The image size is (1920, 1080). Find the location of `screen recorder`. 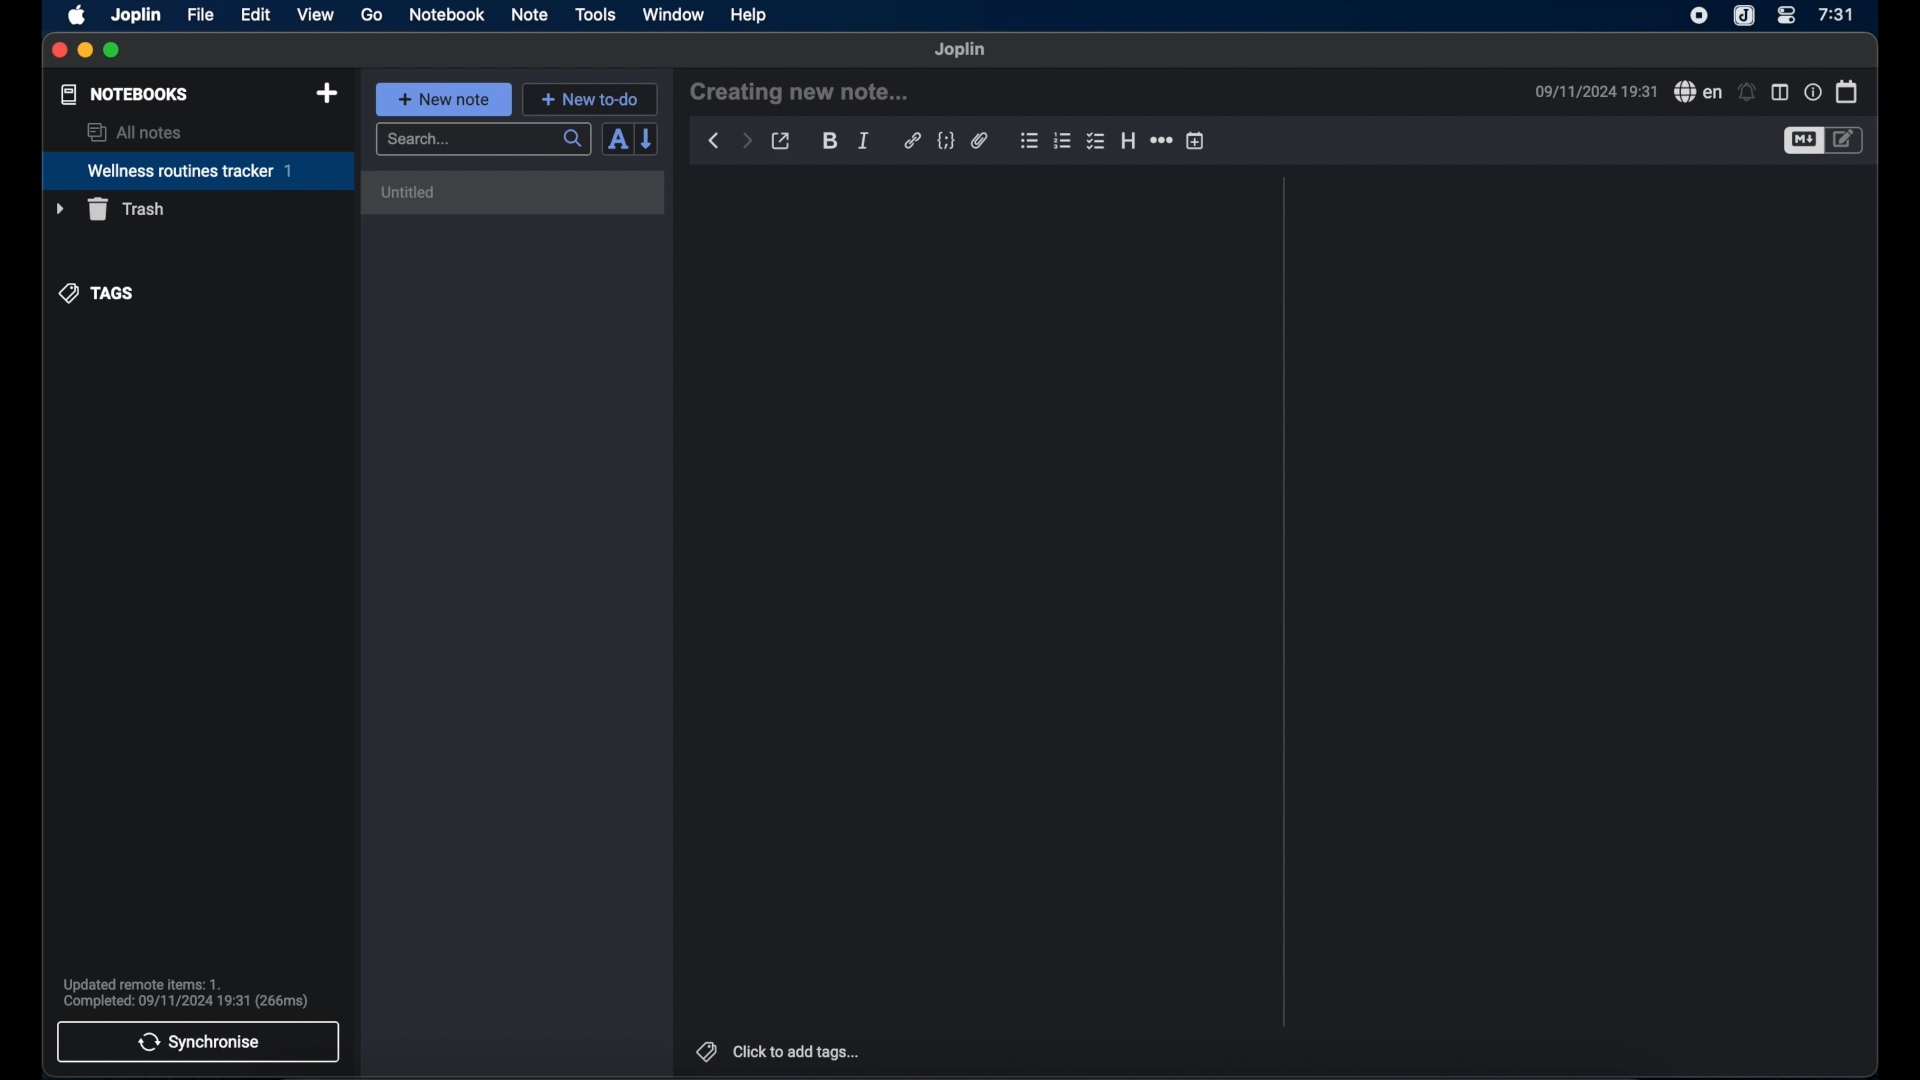

screen recorder is located at coordinates (1699, 15).